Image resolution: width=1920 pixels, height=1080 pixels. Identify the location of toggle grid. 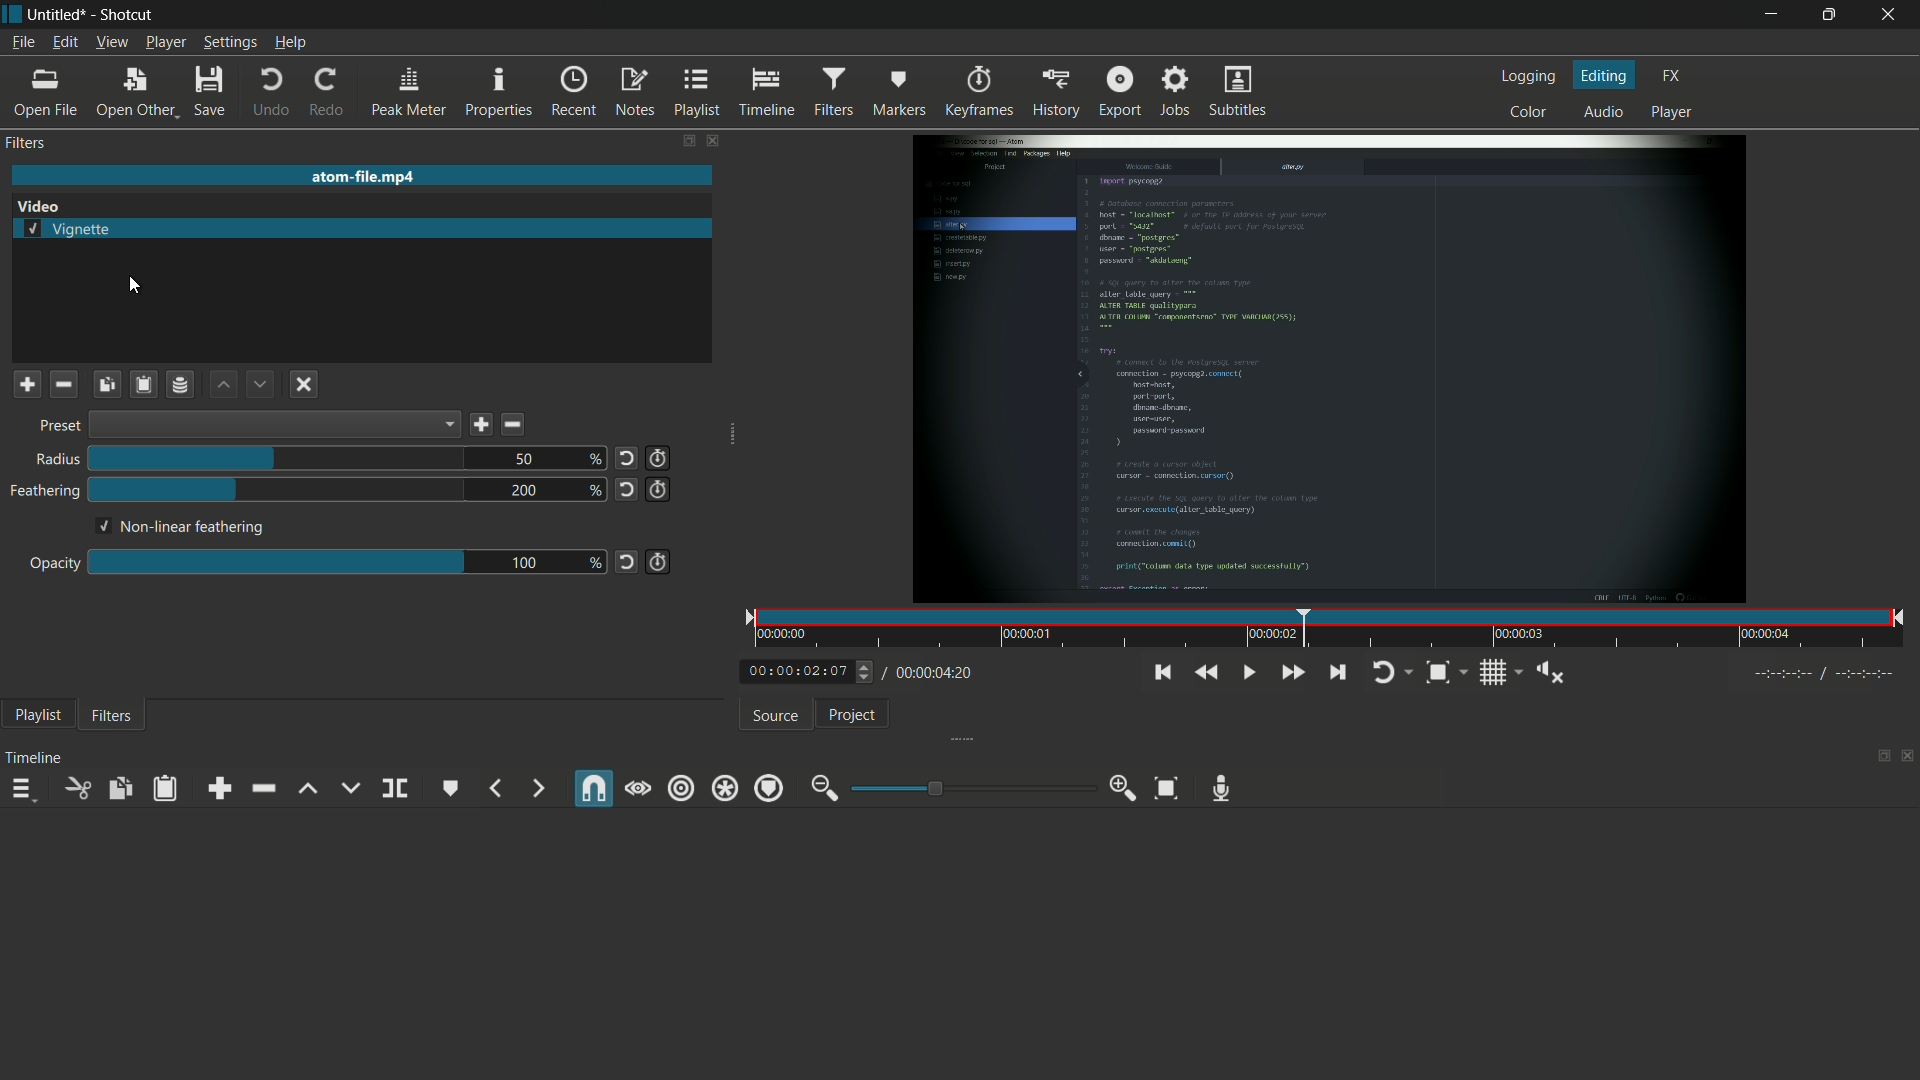
(1499, 671).